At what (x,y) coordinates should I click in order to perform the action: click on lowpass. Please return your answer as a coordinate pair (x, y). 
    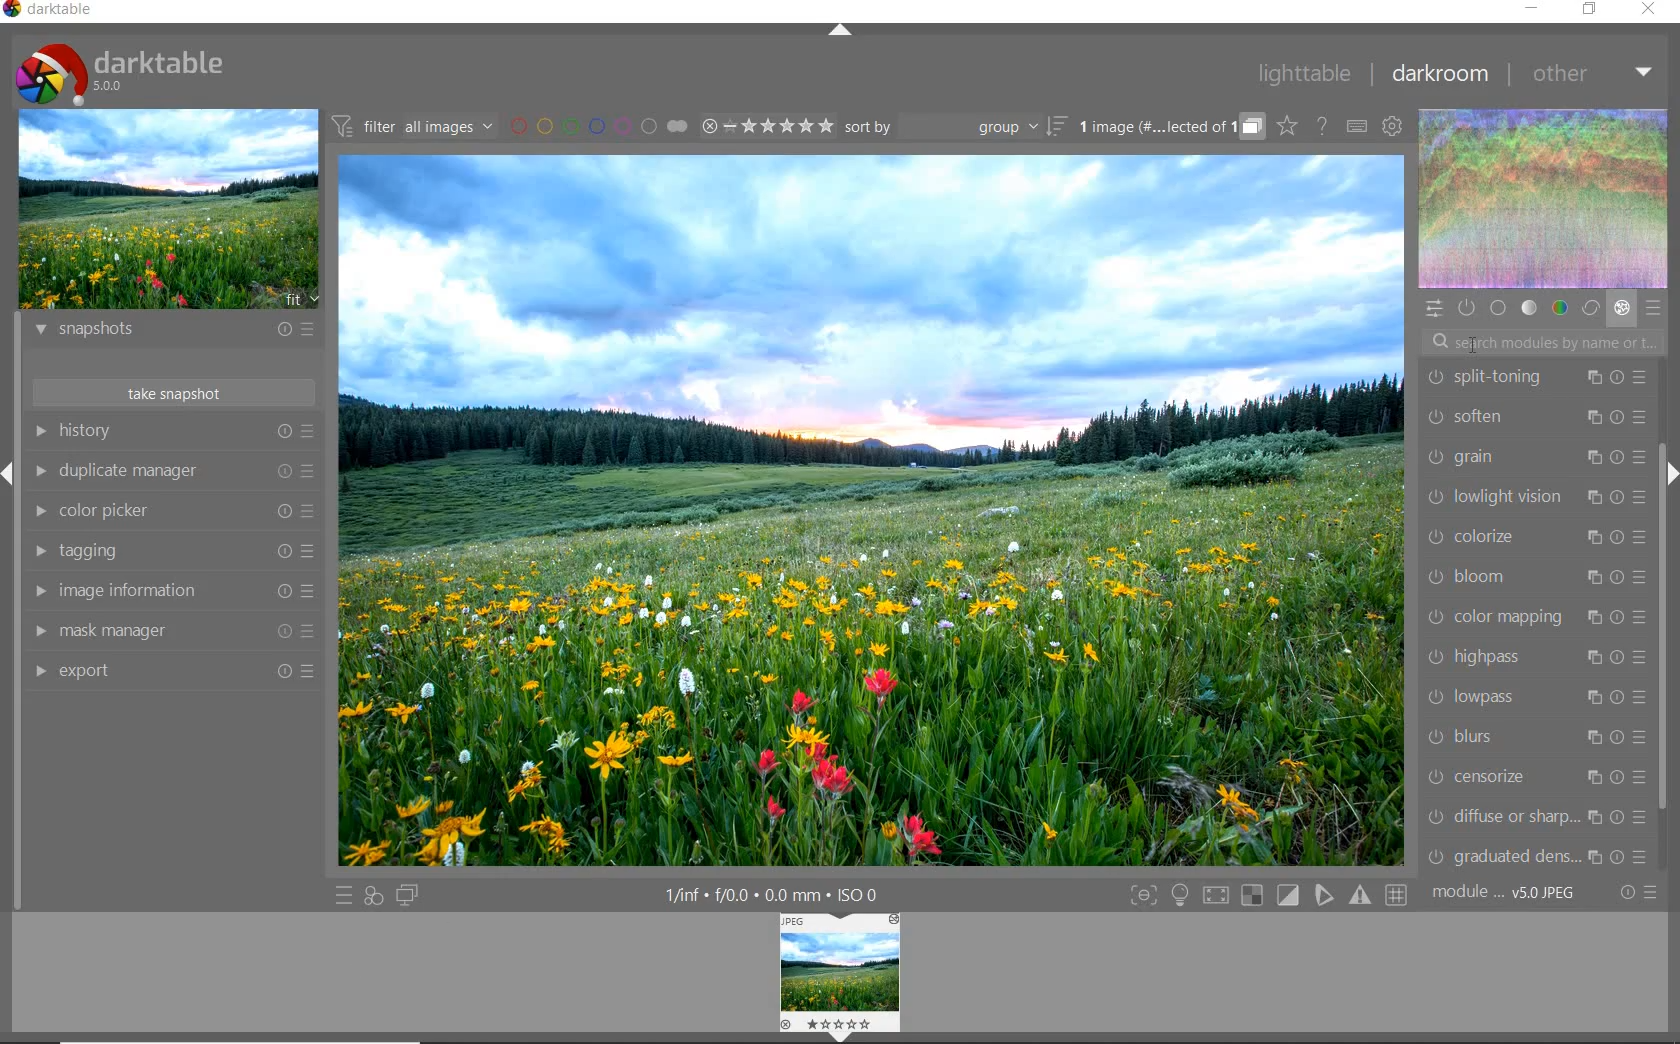
    Looking at the image, I should click on (1533, 699).